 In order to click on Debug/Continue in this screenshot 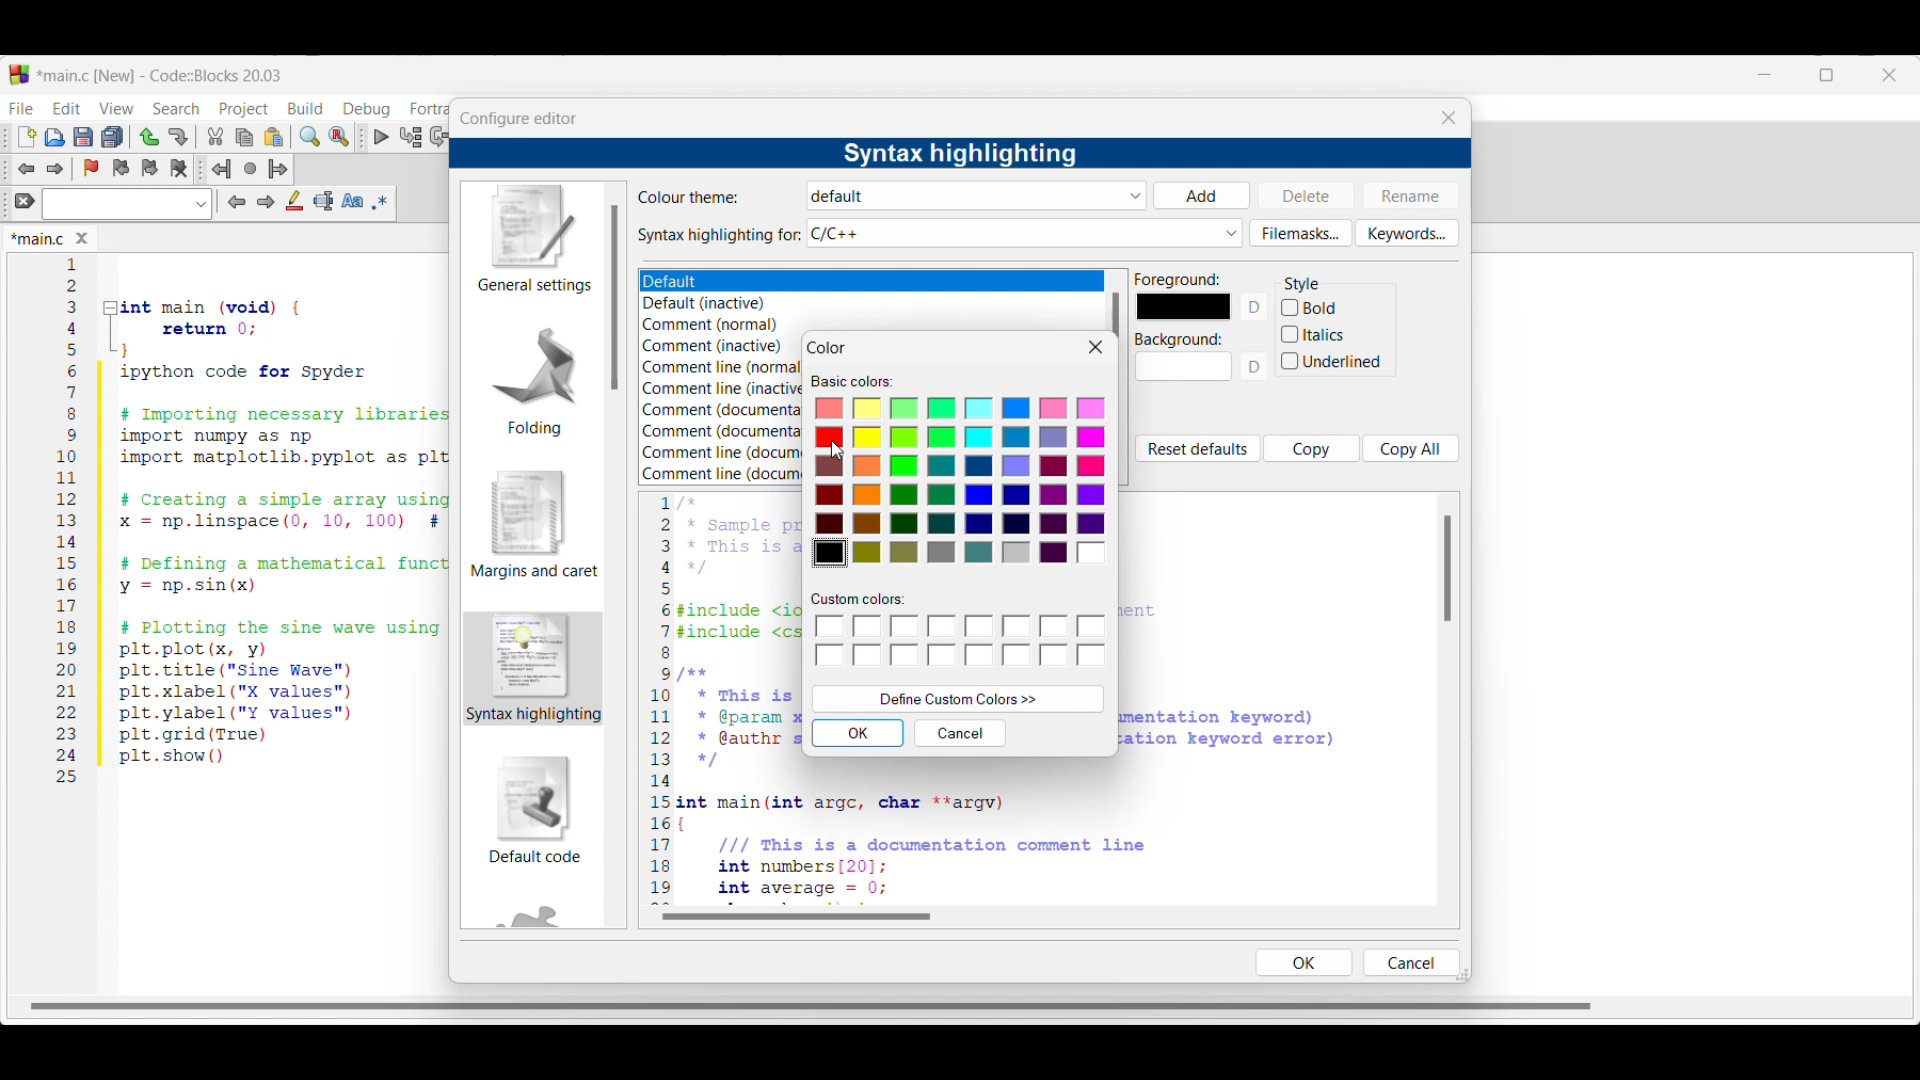, I will do `click(382, 137)`.